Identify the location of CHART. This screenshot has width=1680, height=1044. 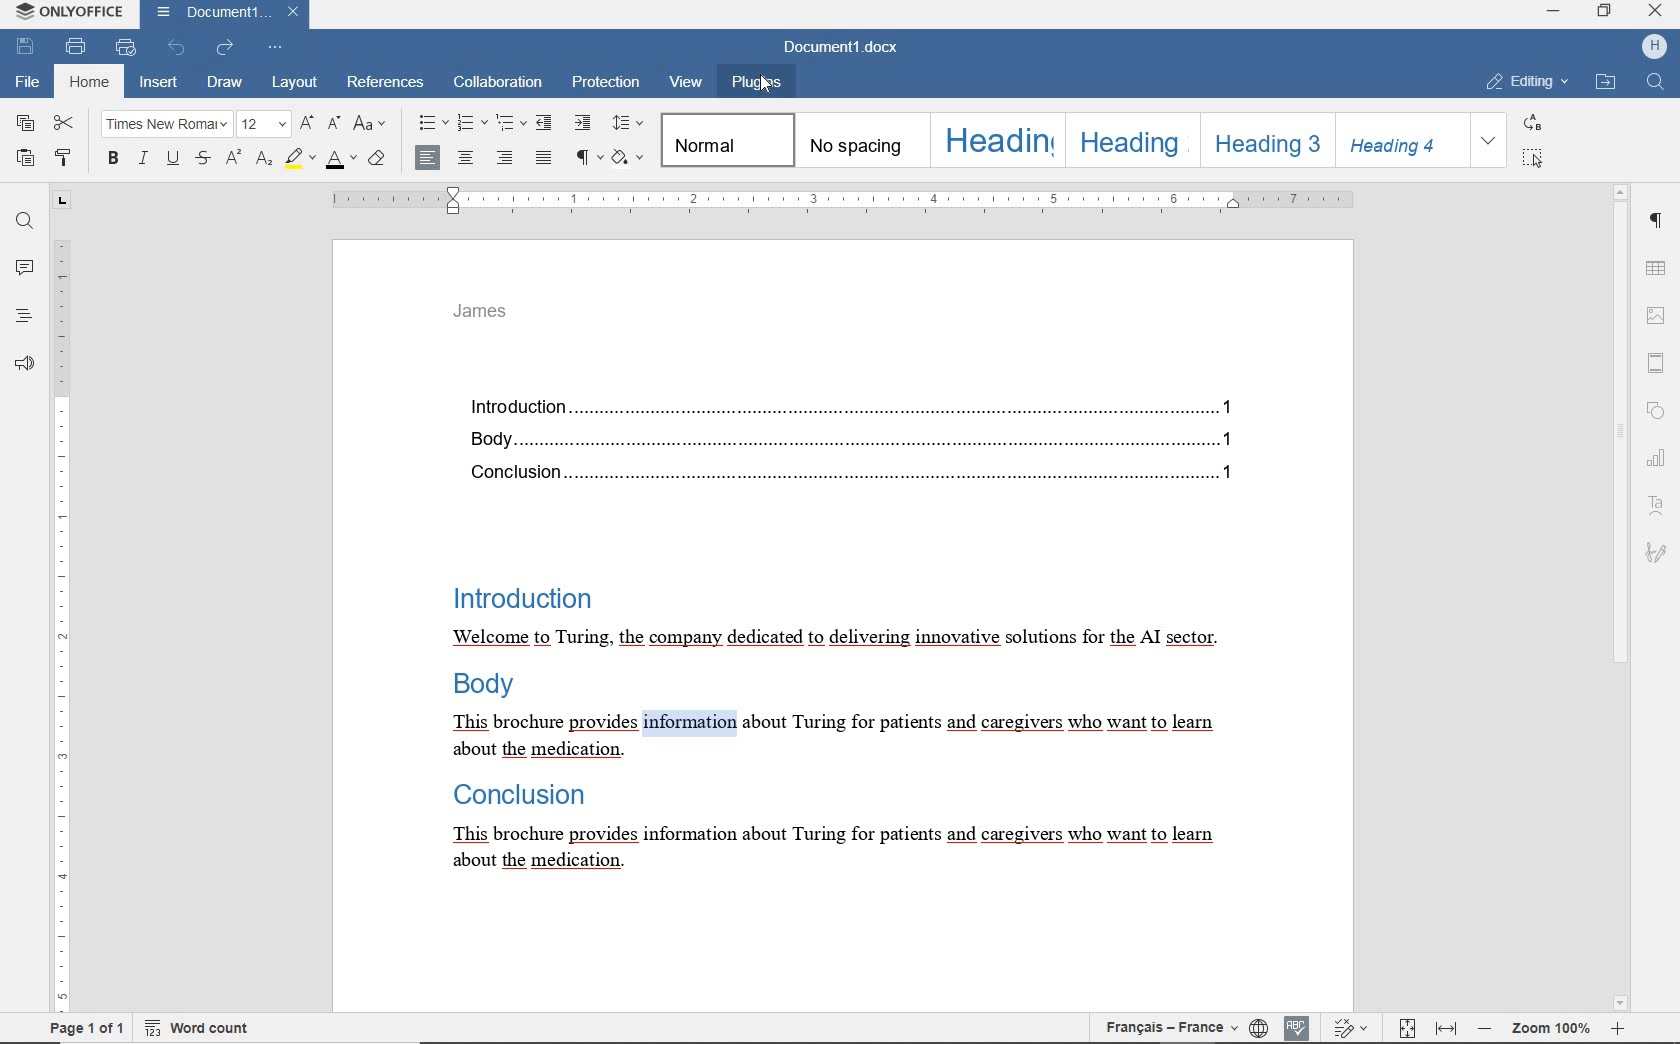
(1658, 456).